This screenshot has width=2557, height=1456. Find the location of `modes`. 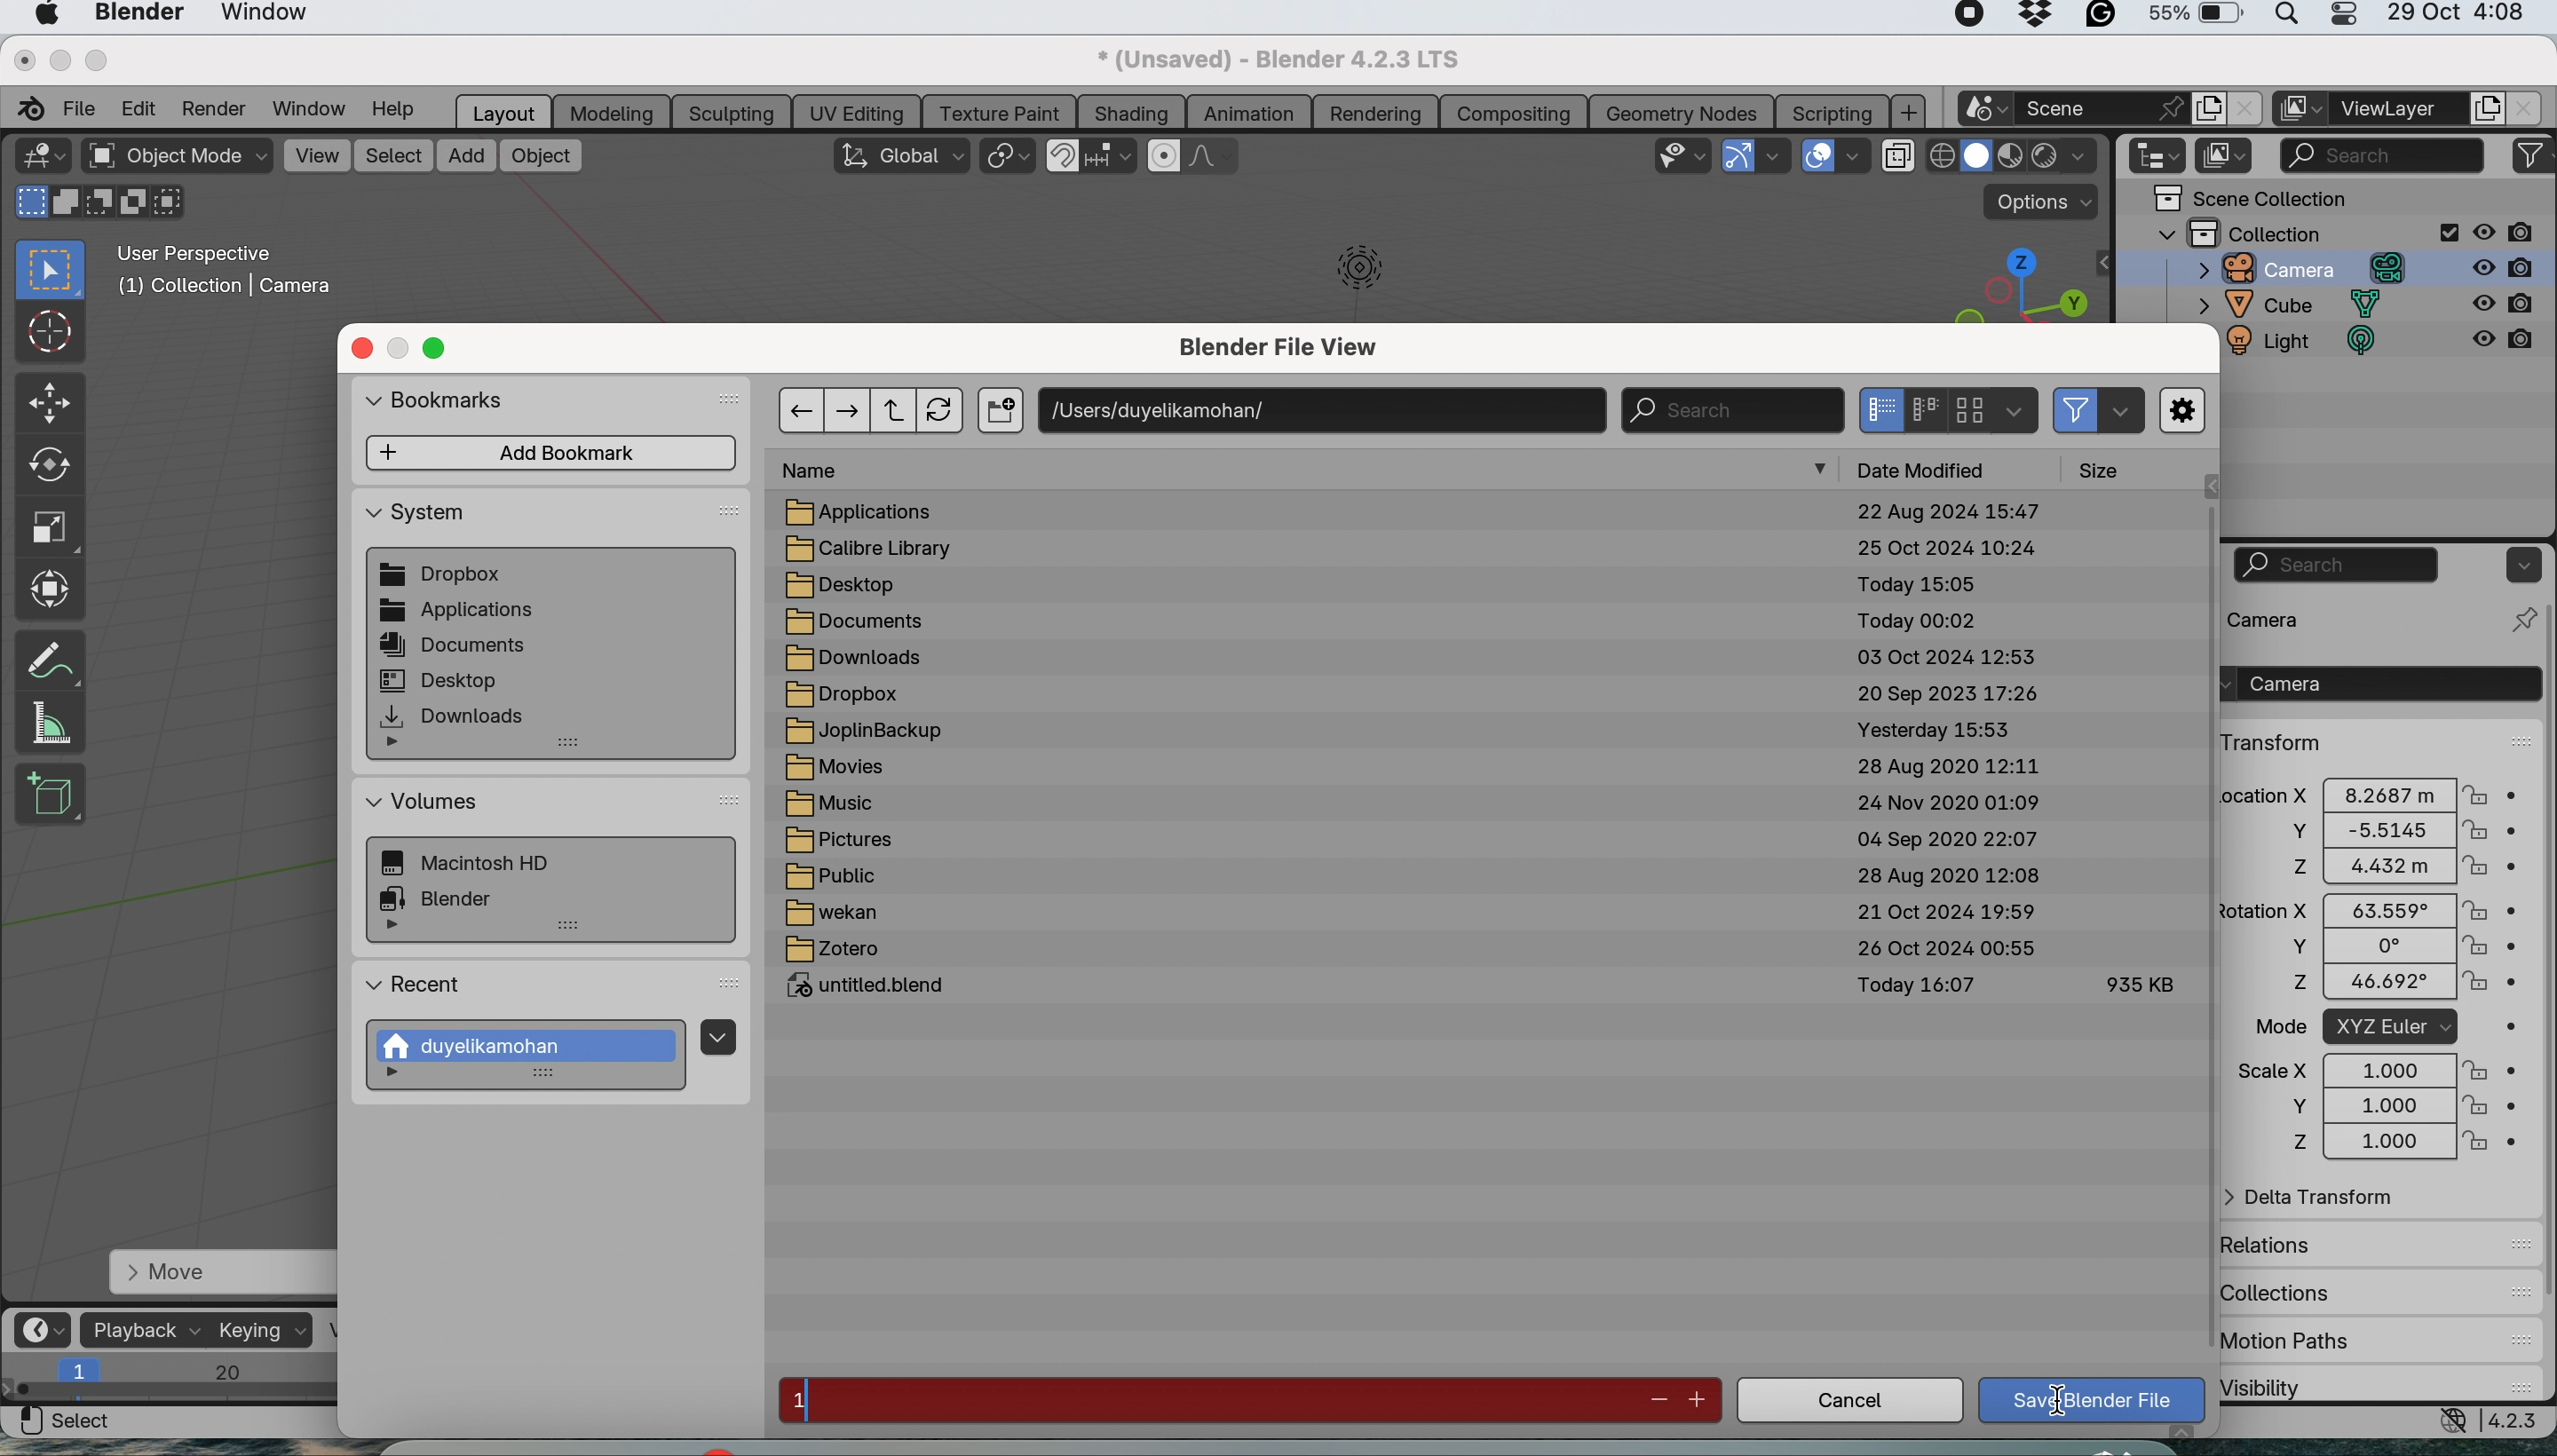

modes is located at coordinates (94, 204).